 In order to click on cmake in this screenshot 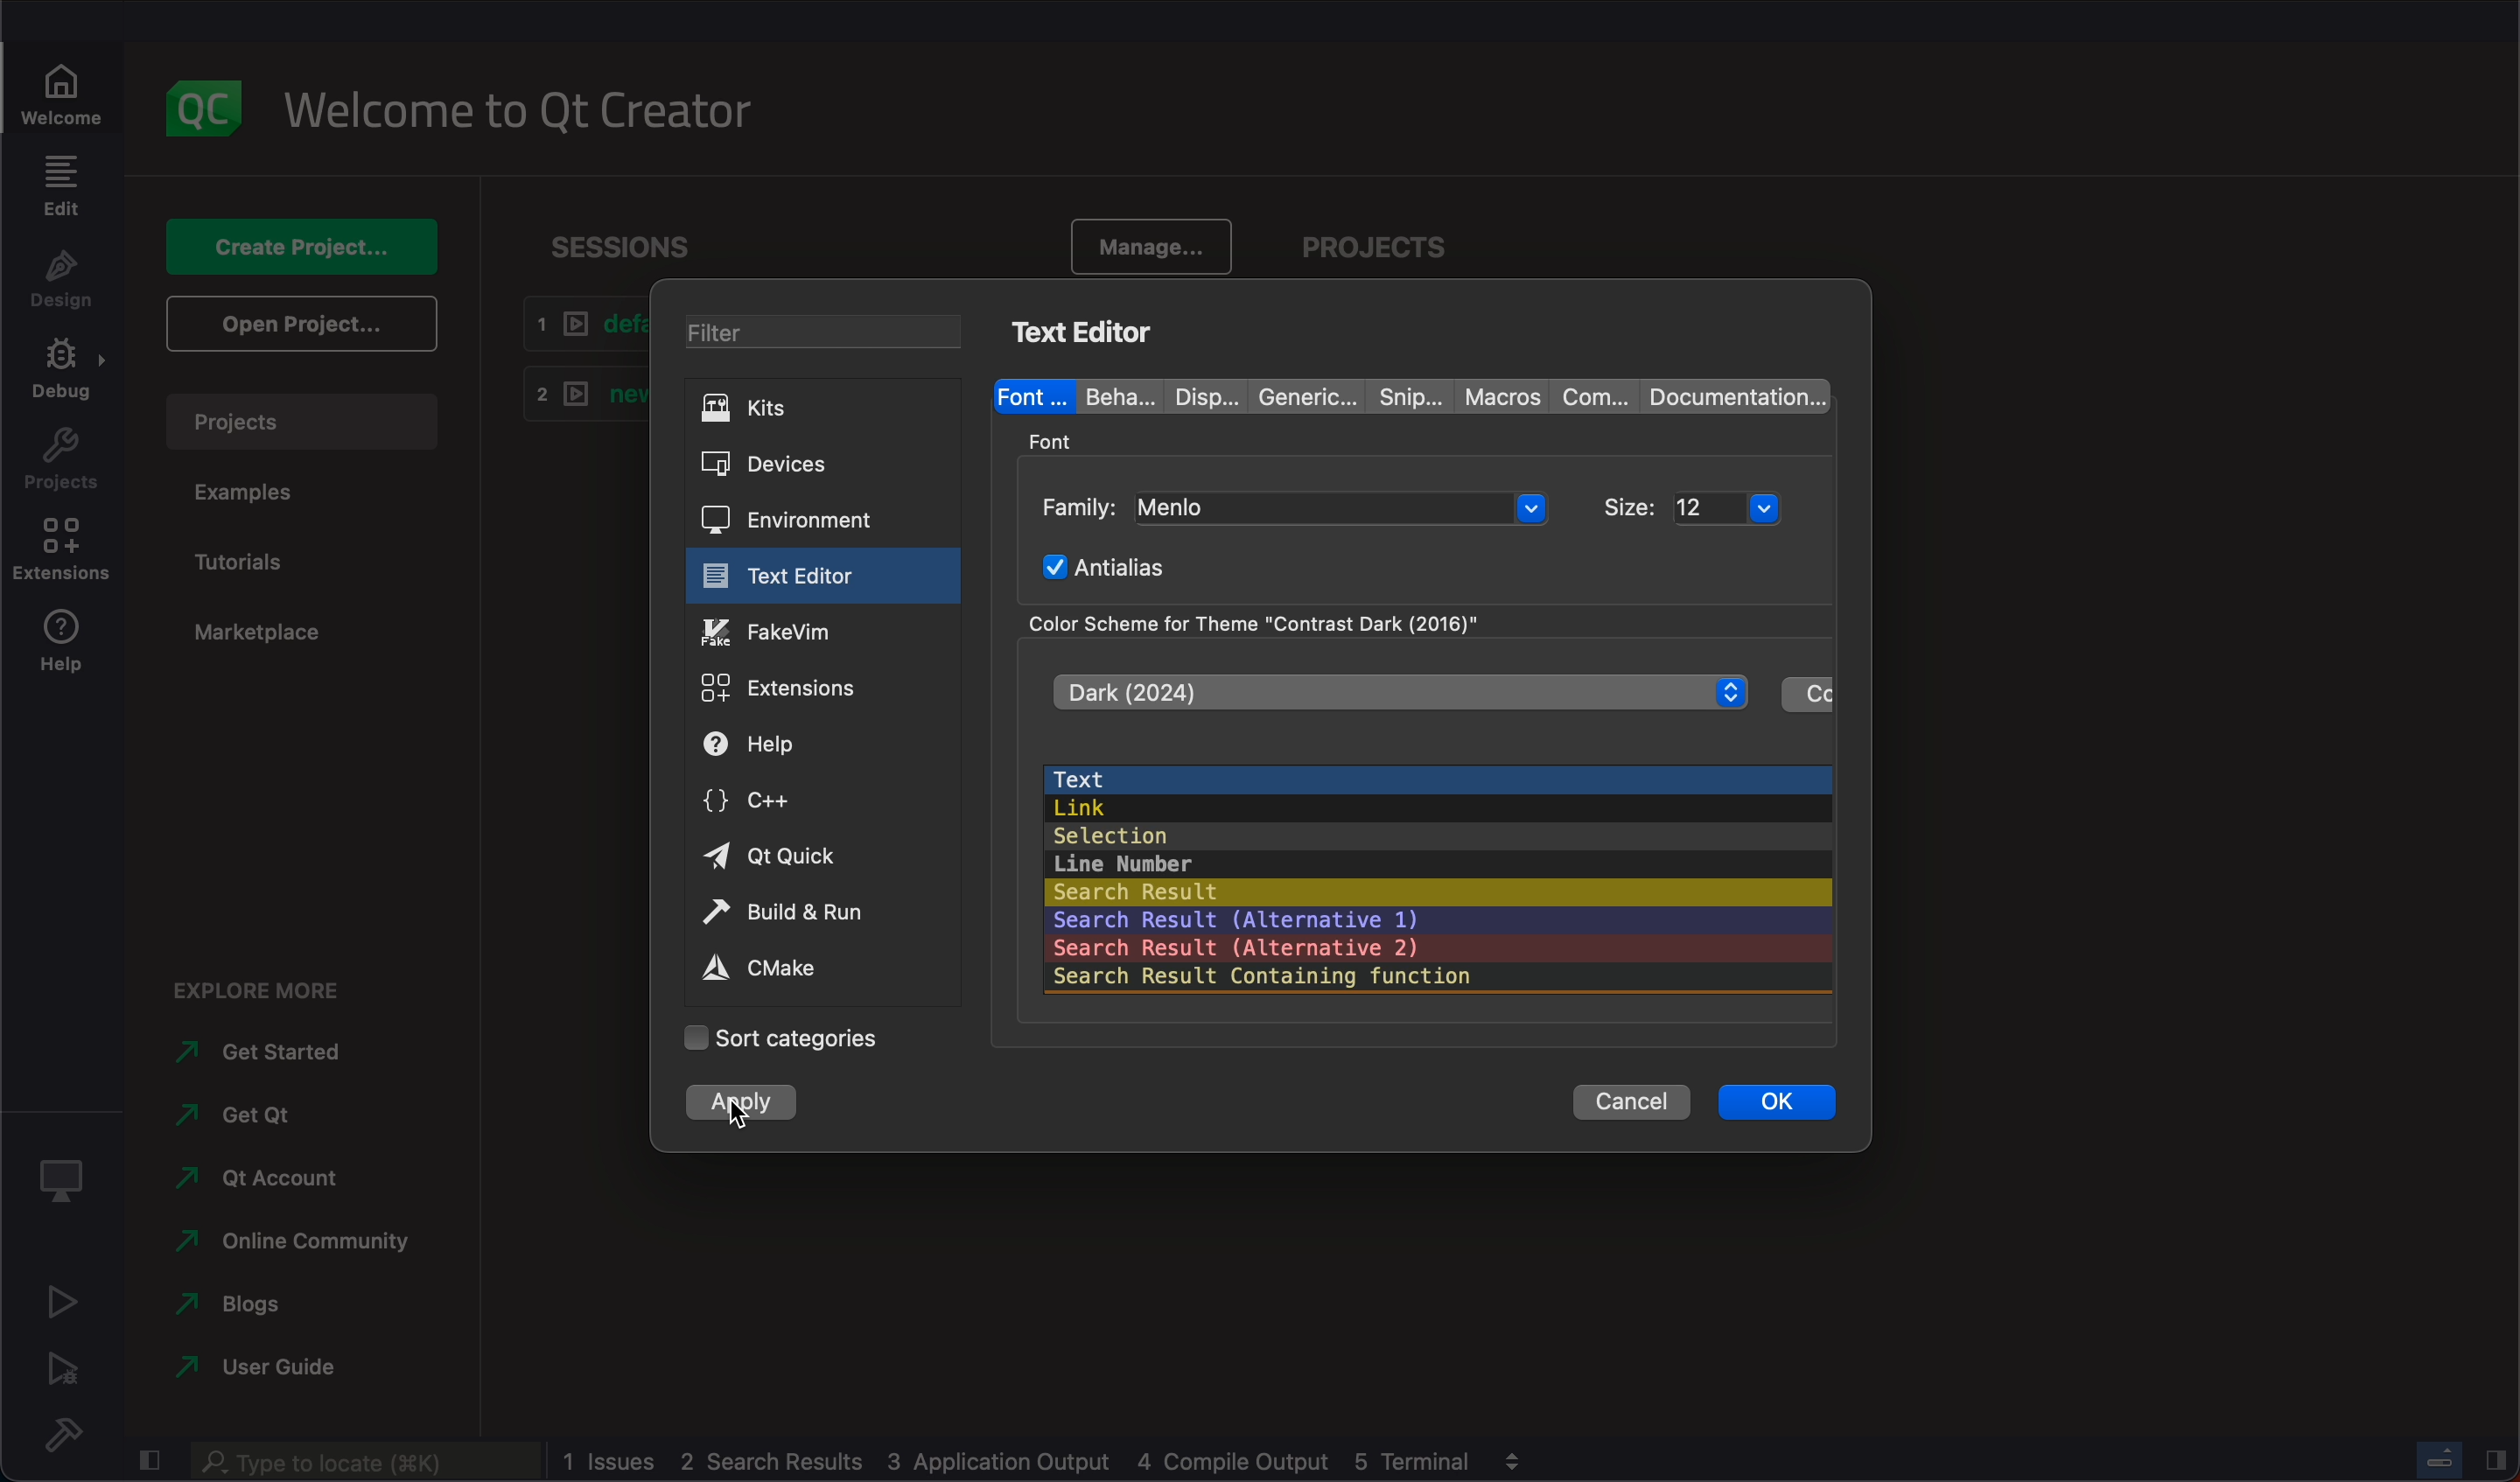, I will do `click(807, 968)`.